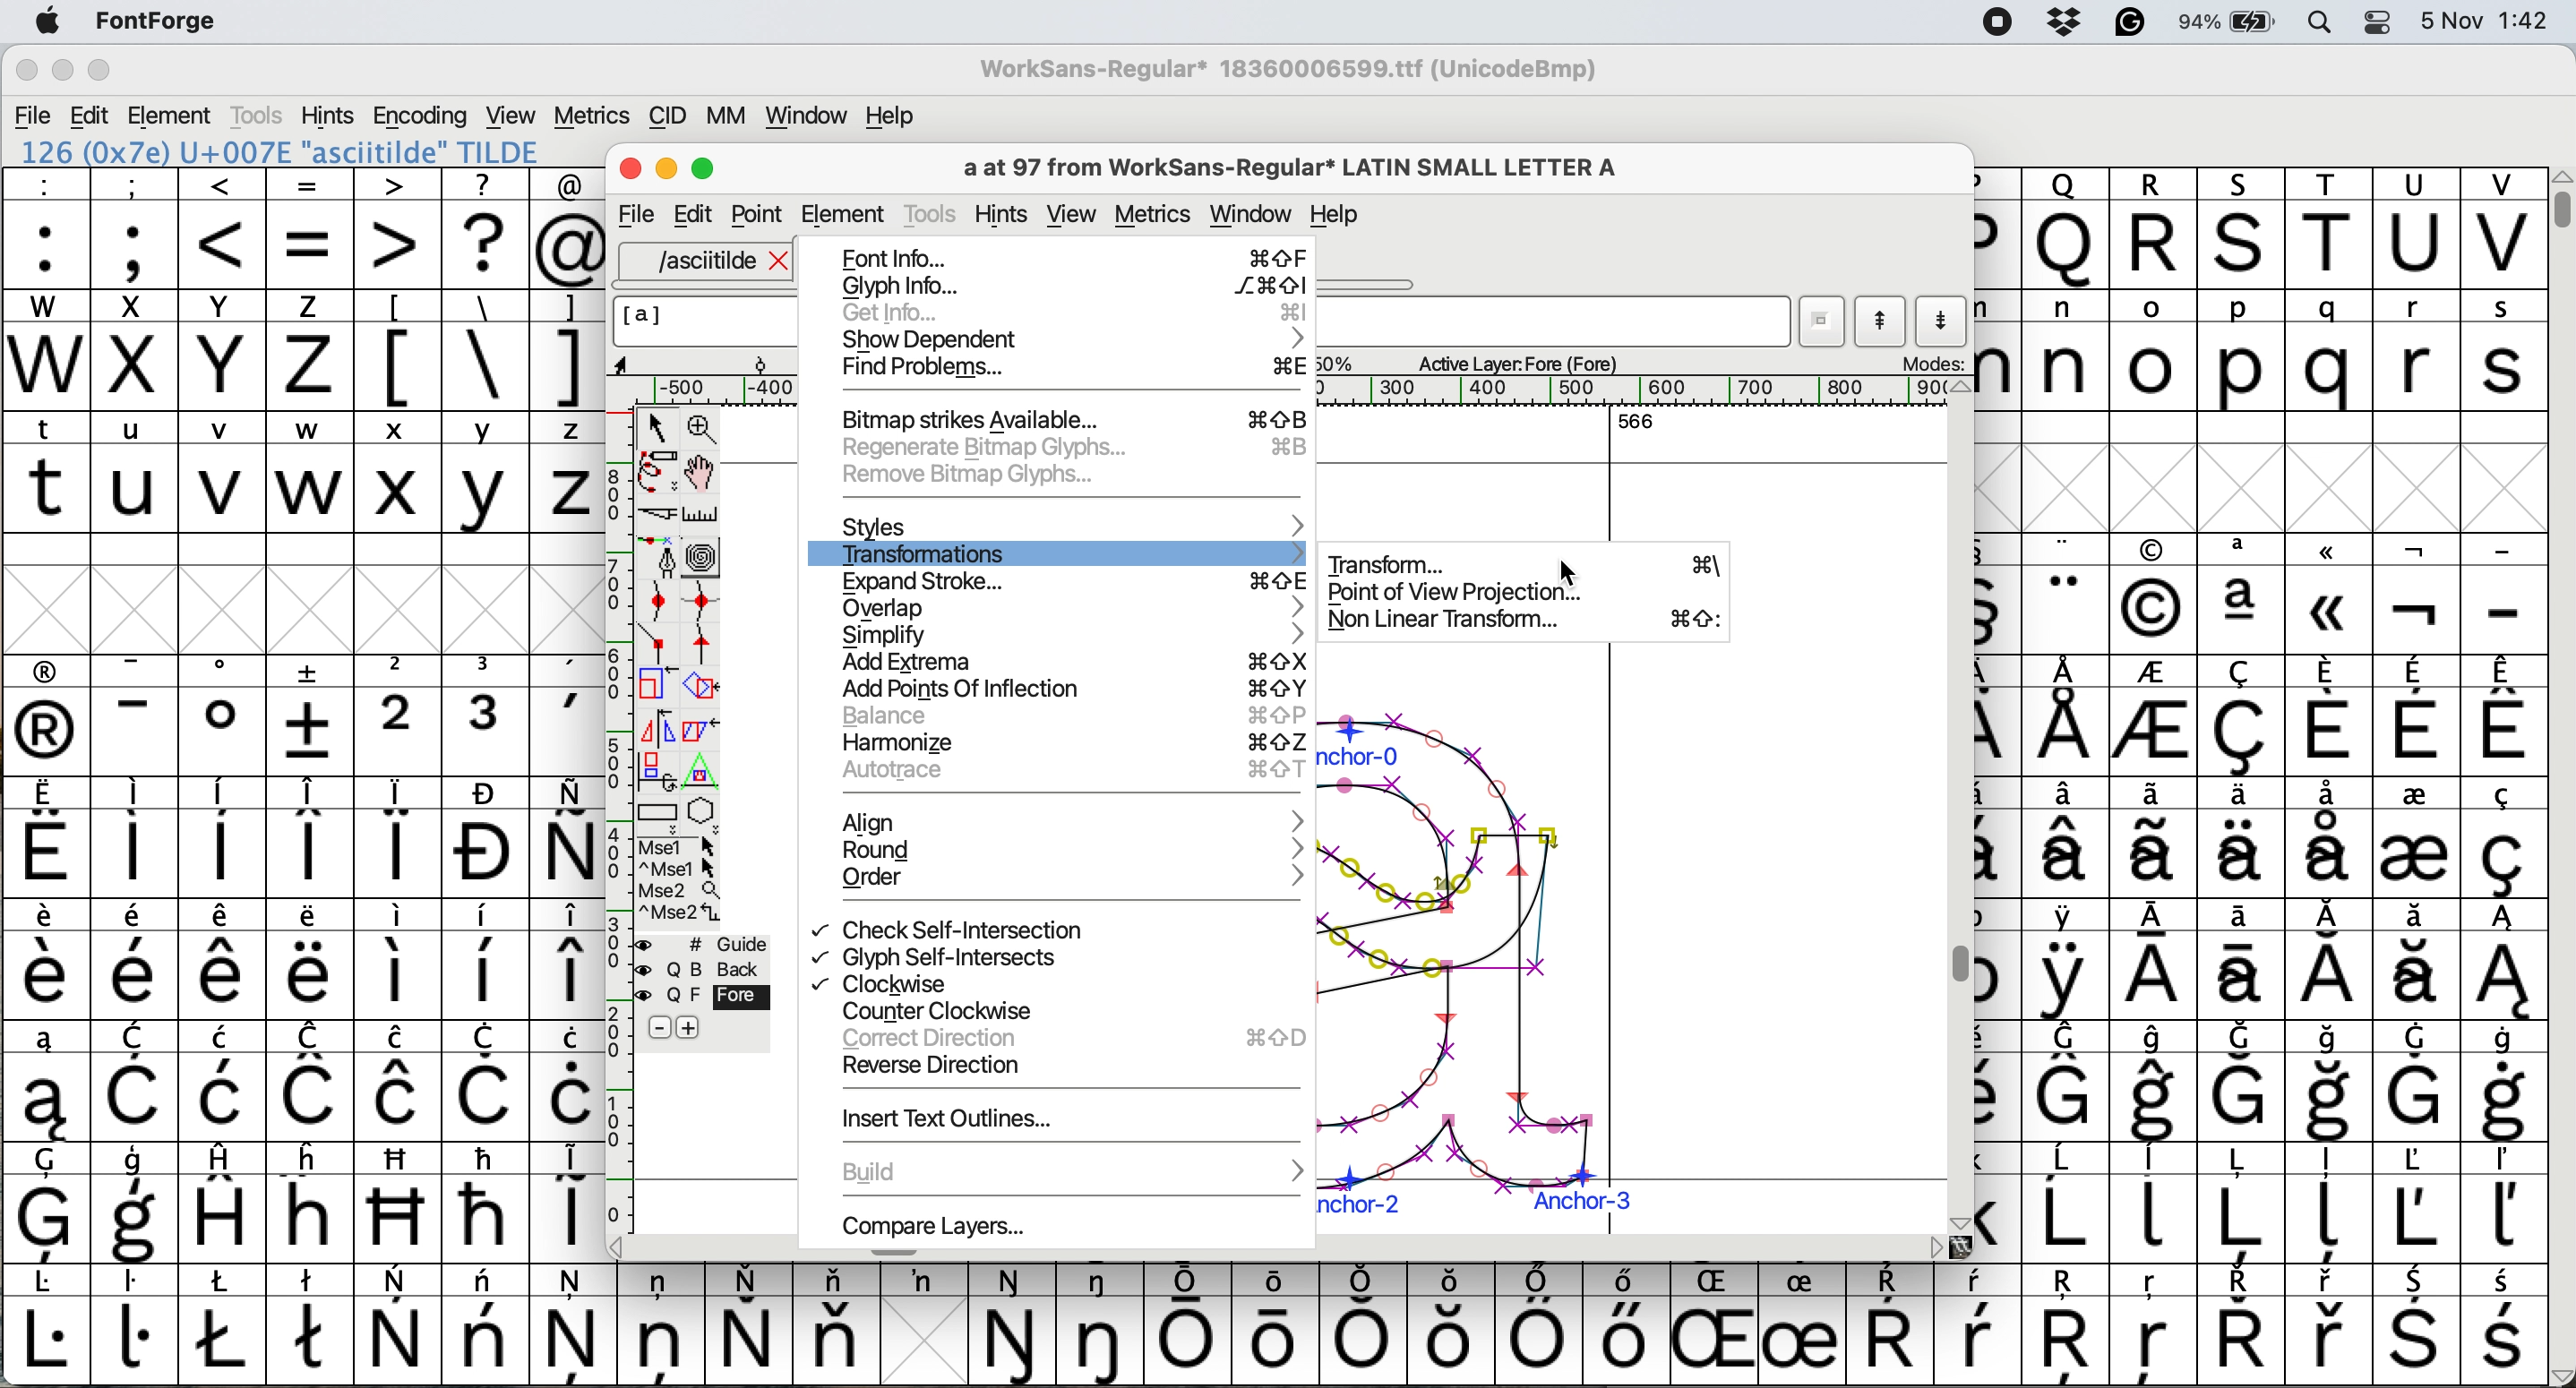 The height and width of the screenshot is (1388, 2576). What do you see at coordinates (659, 642) in the screenshot?
I see `add a comer point` at bounding box center [659, 642].